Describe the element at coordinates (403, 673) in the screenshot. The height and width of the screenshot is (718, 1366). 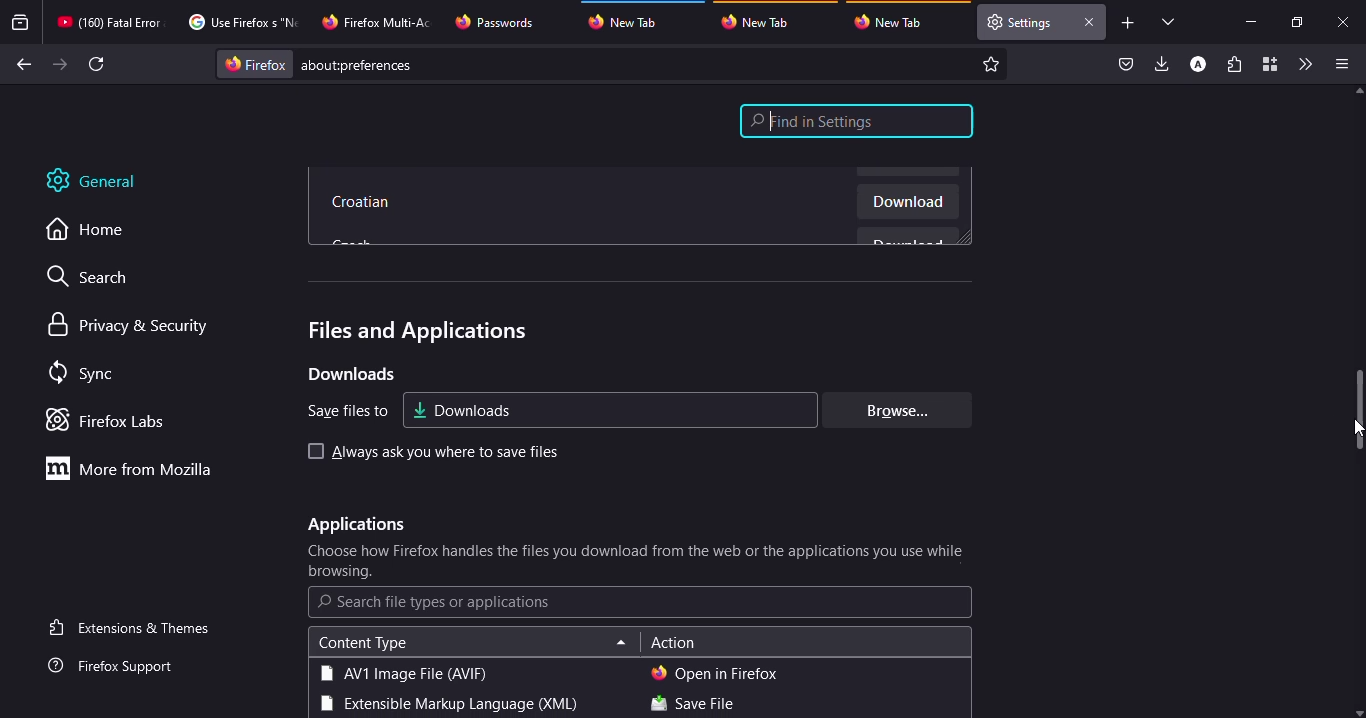
I see `type` at that location.